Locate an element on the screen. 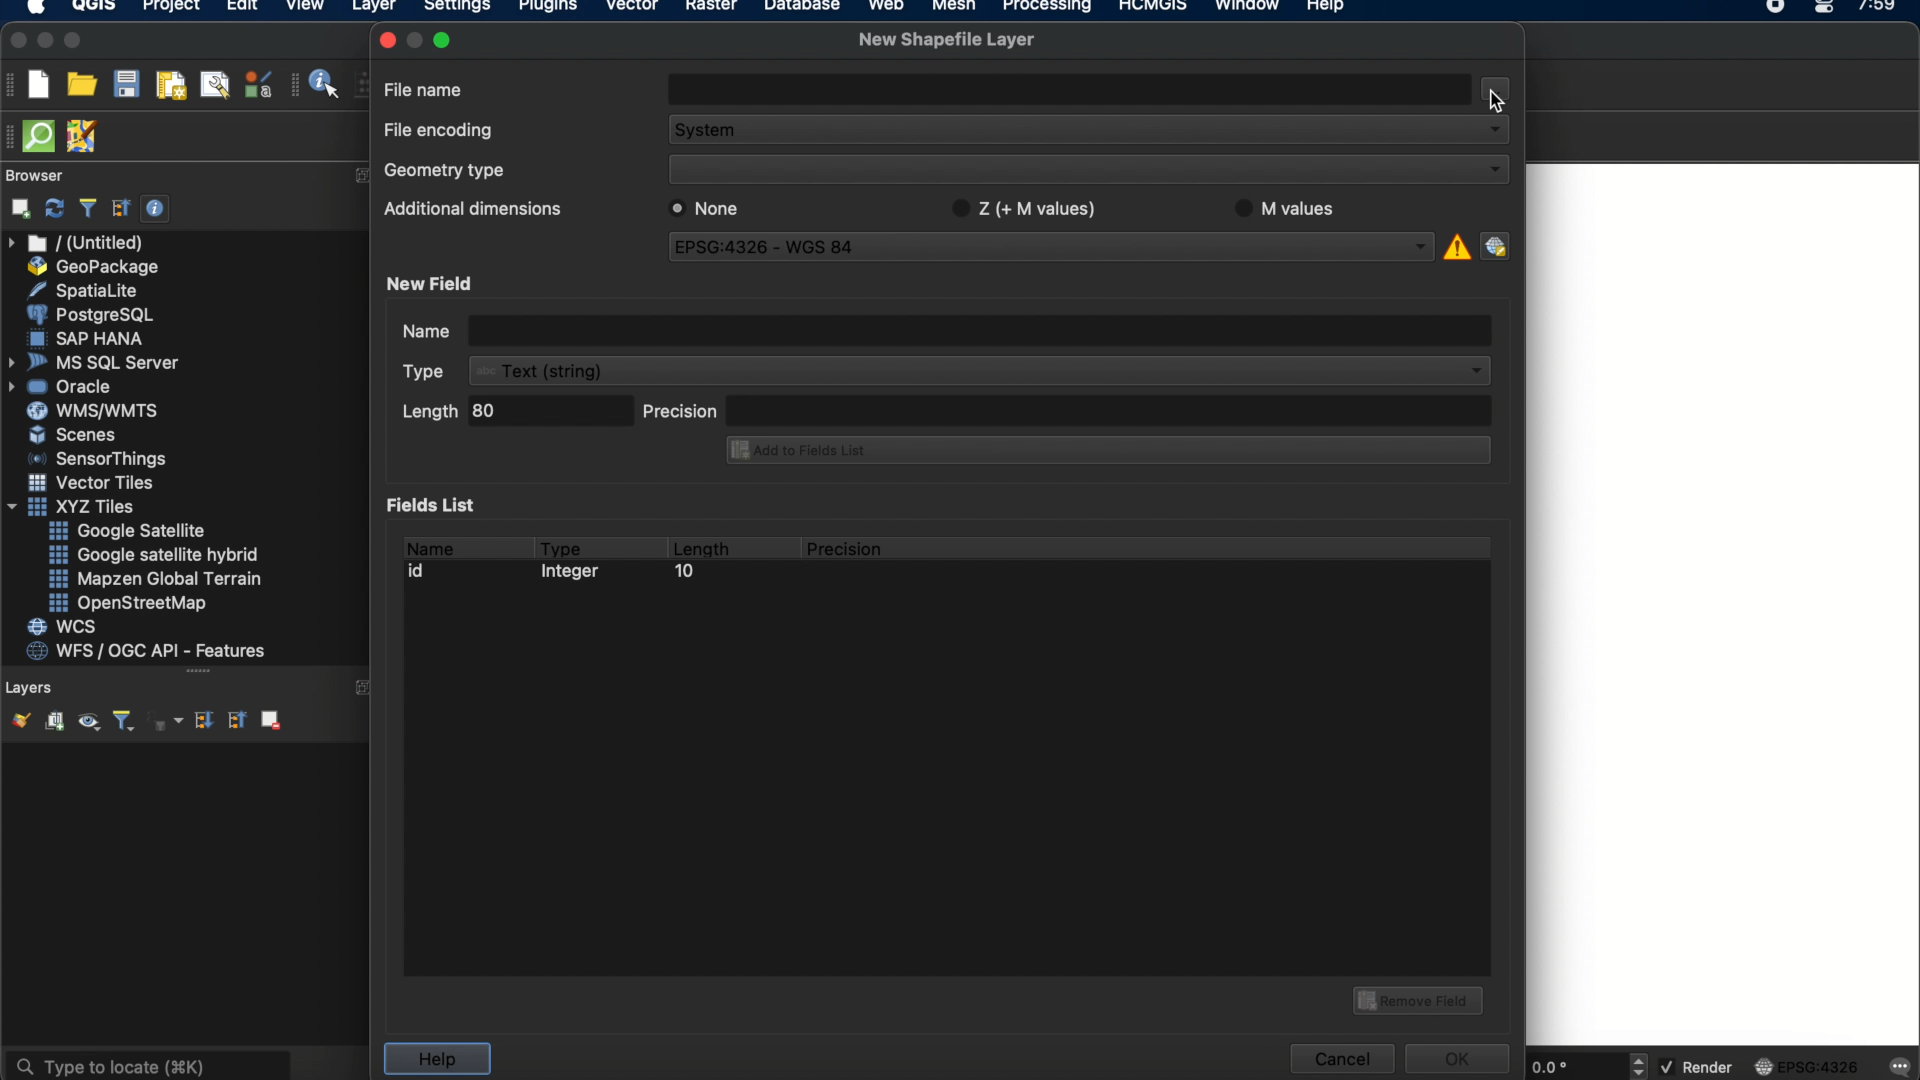  ms sql server is located at coordinates (97, 361).